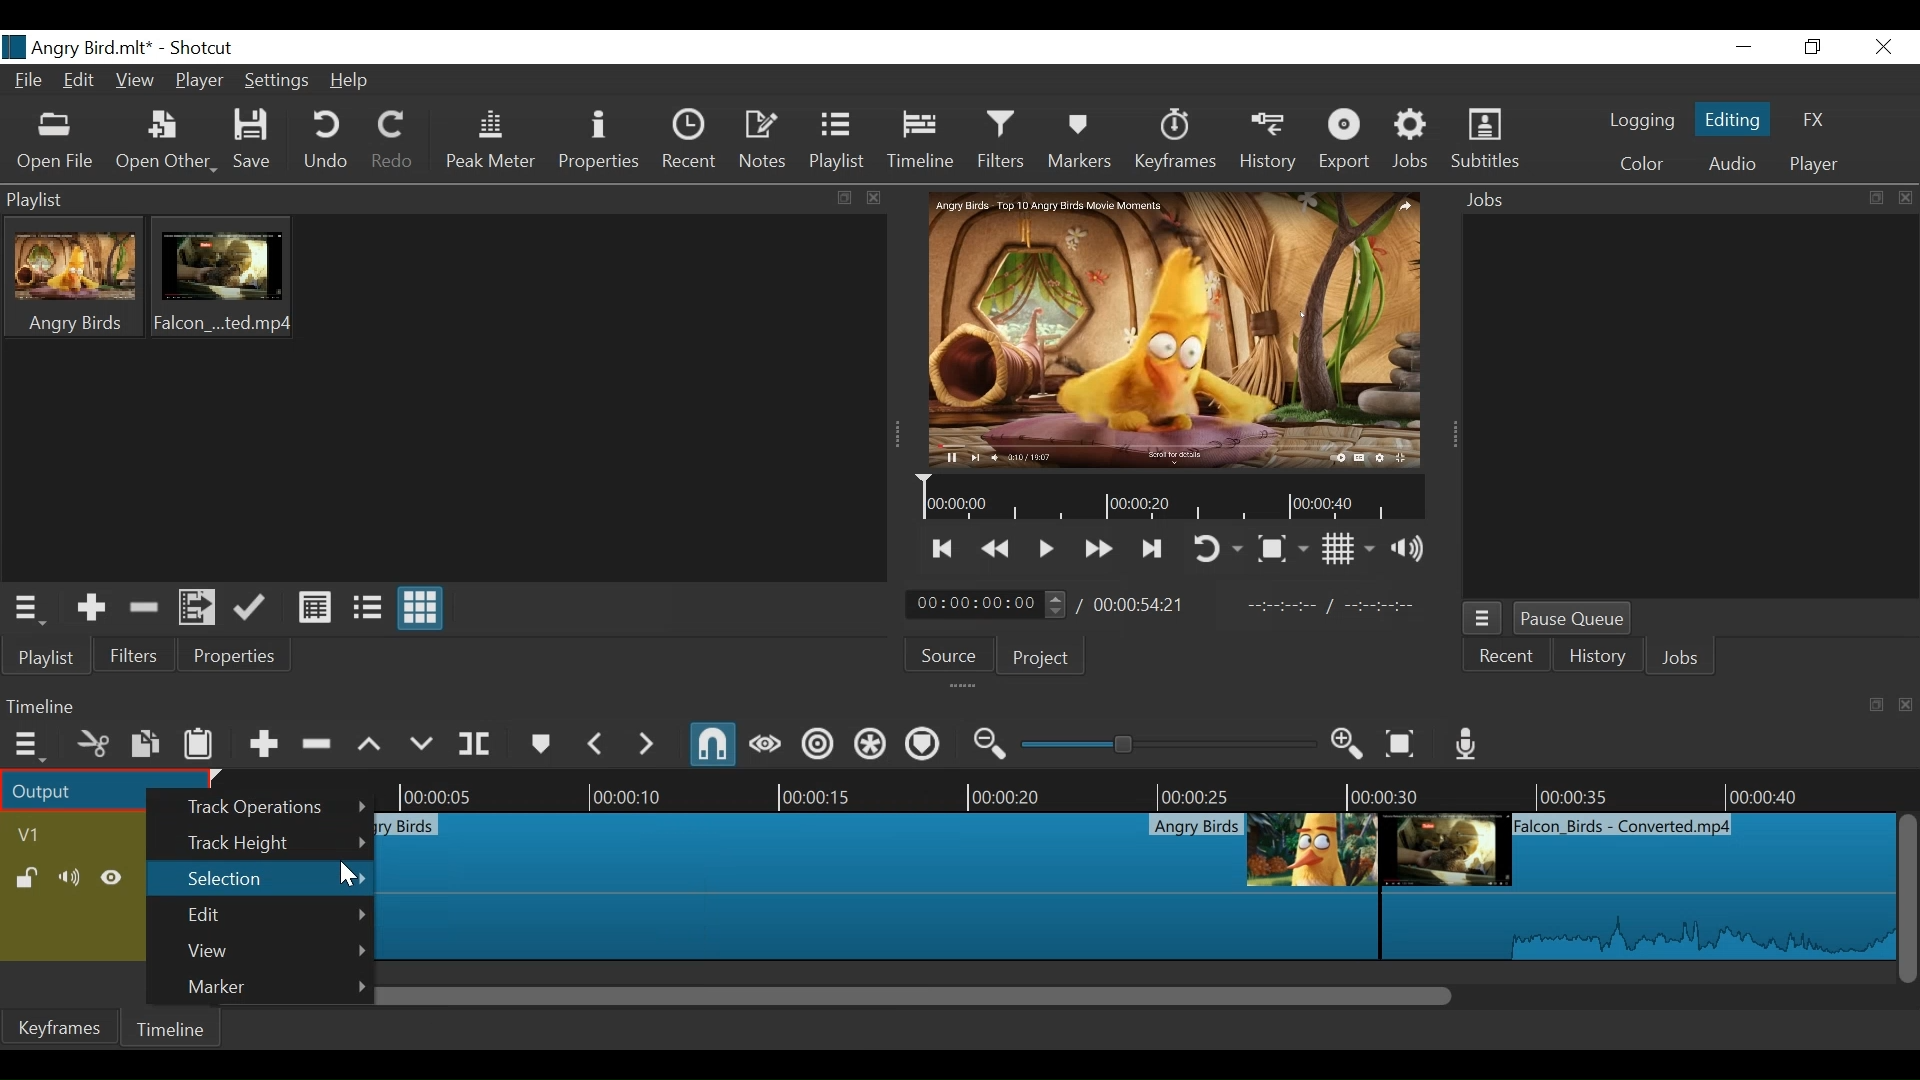  Describe the element at coordinates (475, 745) in the screenshot. I see `Split at playhead` at that location.